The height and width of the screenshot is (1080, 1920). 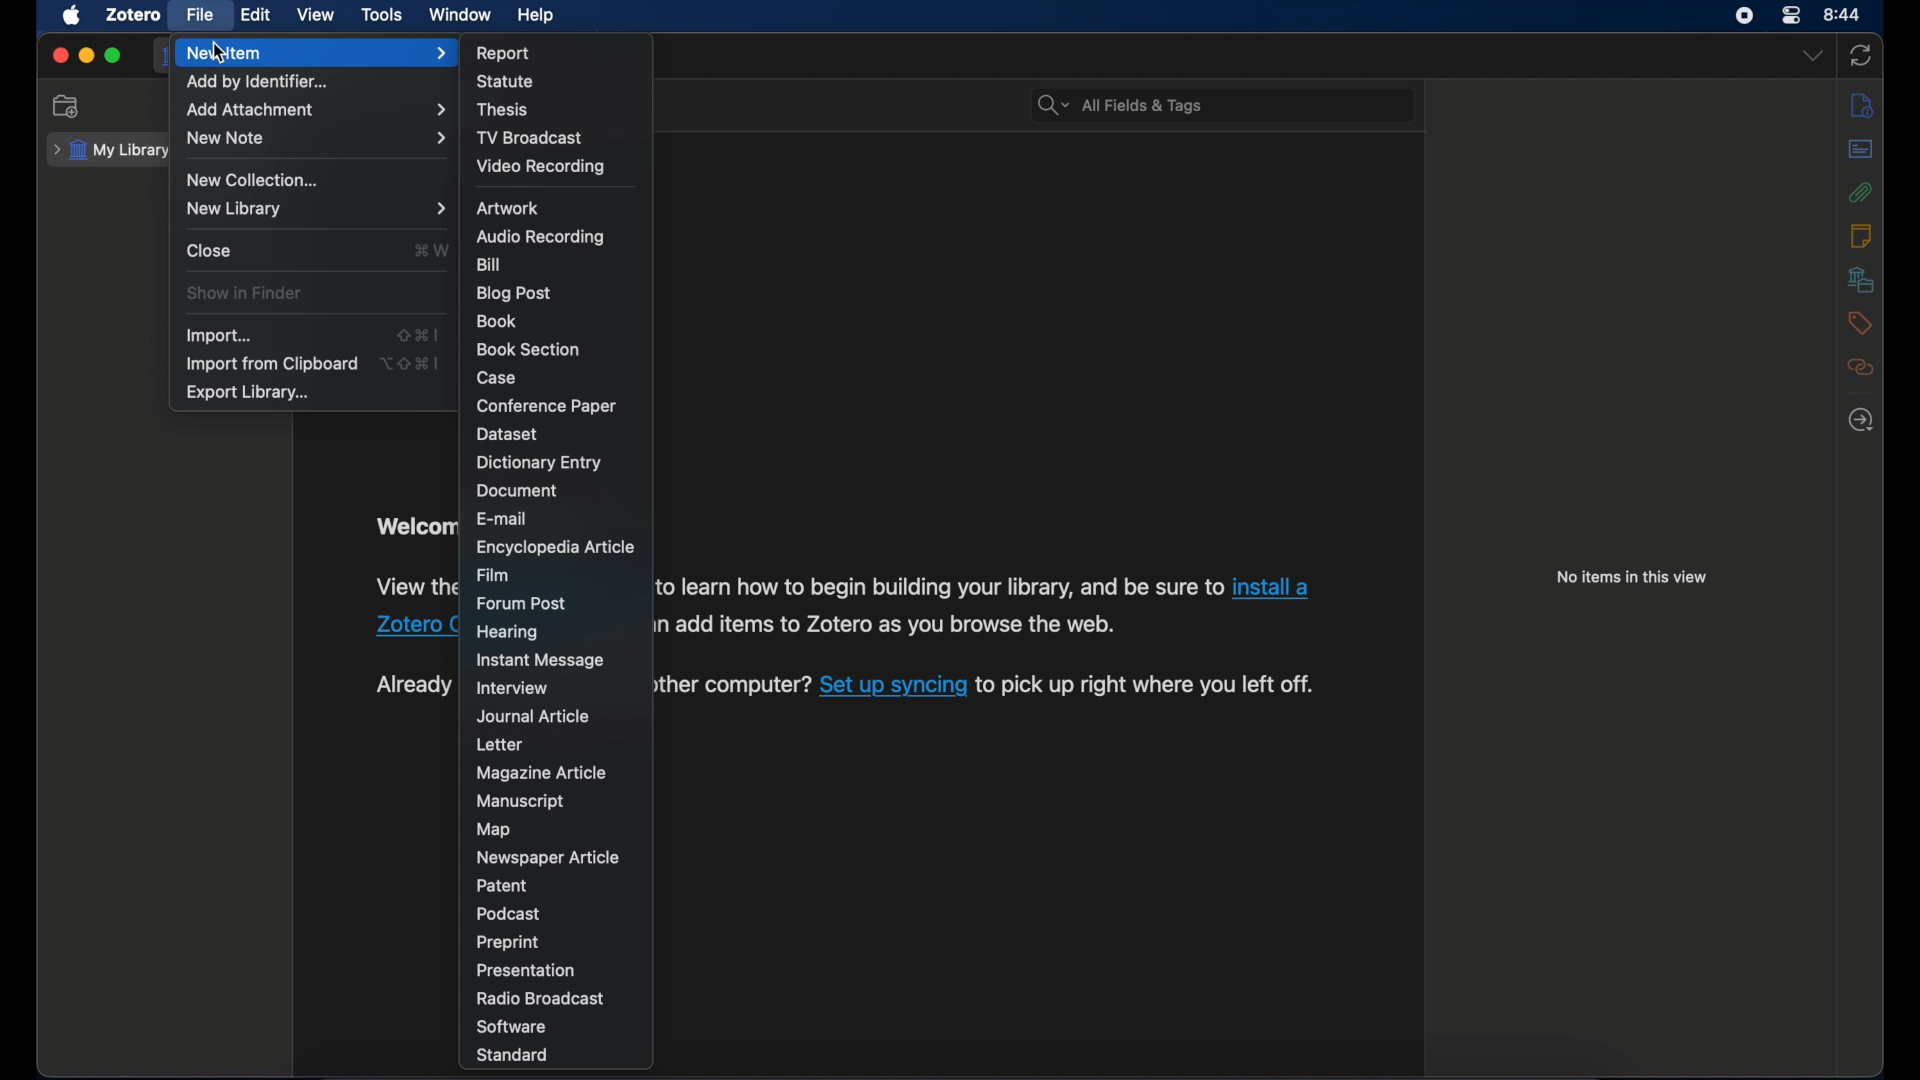 I want to click on tv broadcast, so click(x=530, y=137).